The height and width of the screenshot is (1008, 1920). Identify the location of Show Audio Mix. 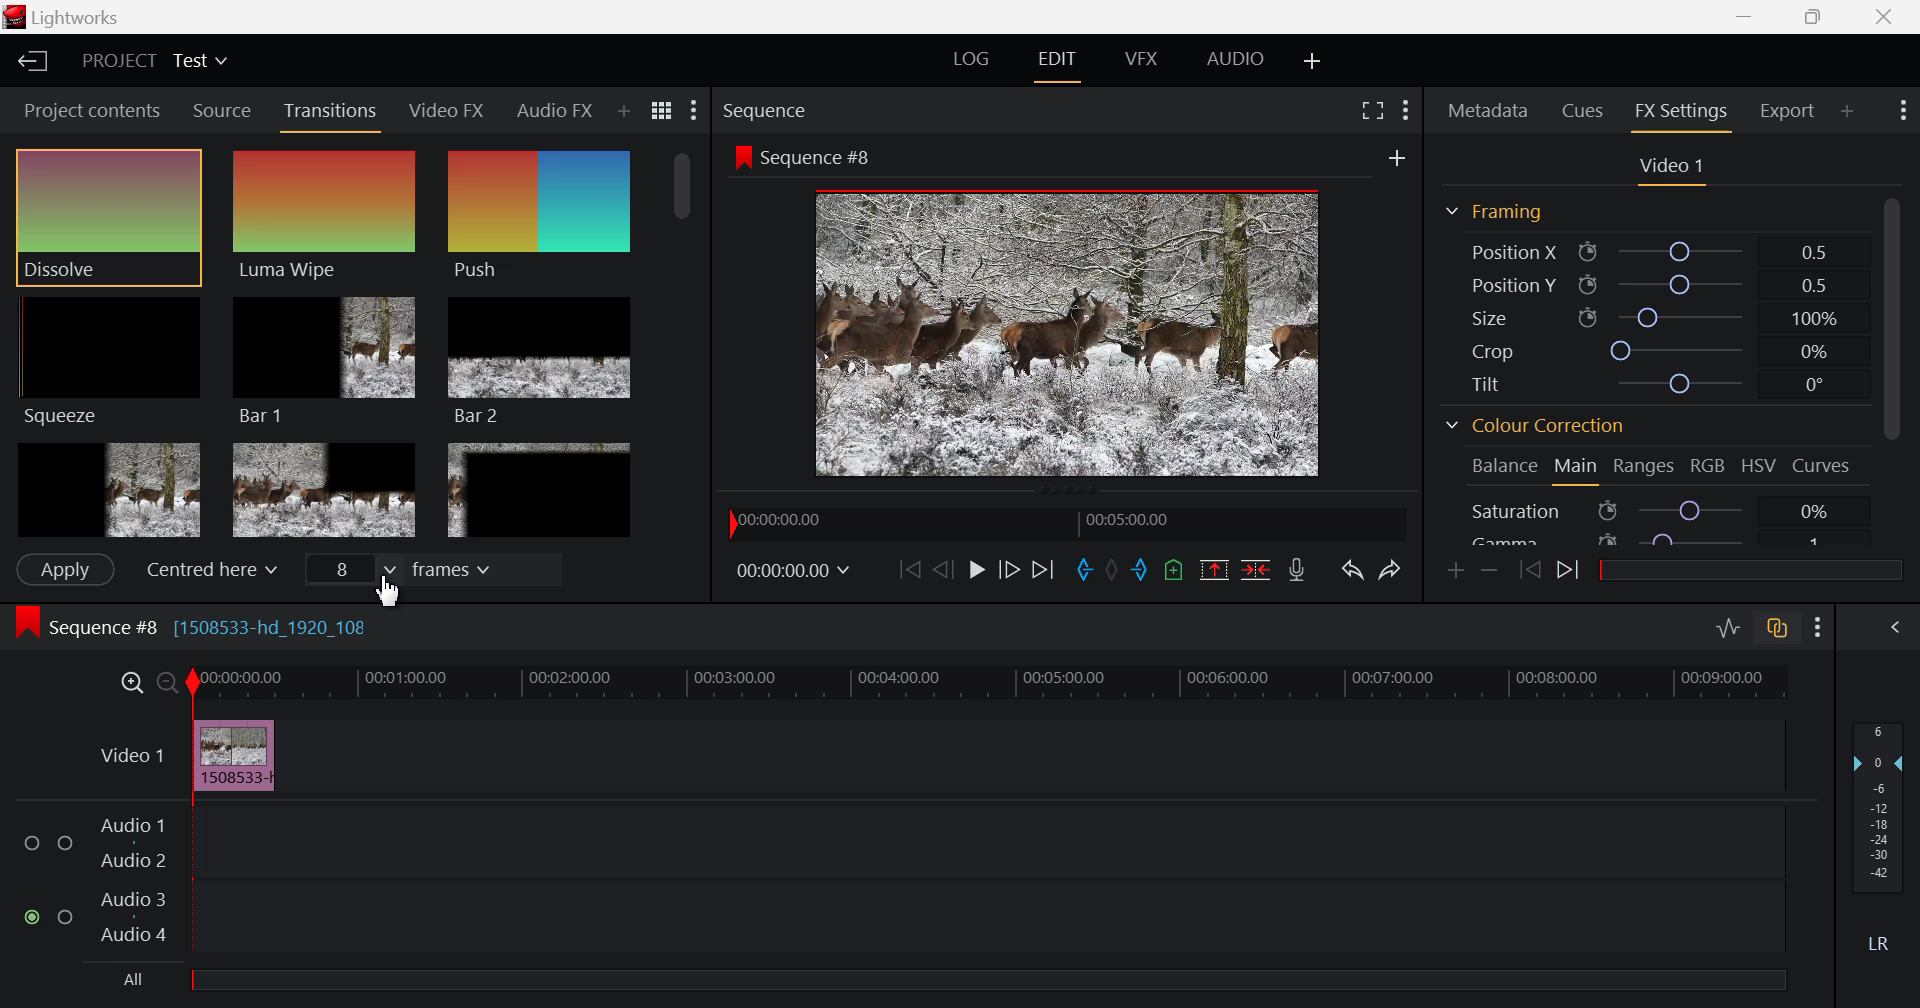
(1895, 629).